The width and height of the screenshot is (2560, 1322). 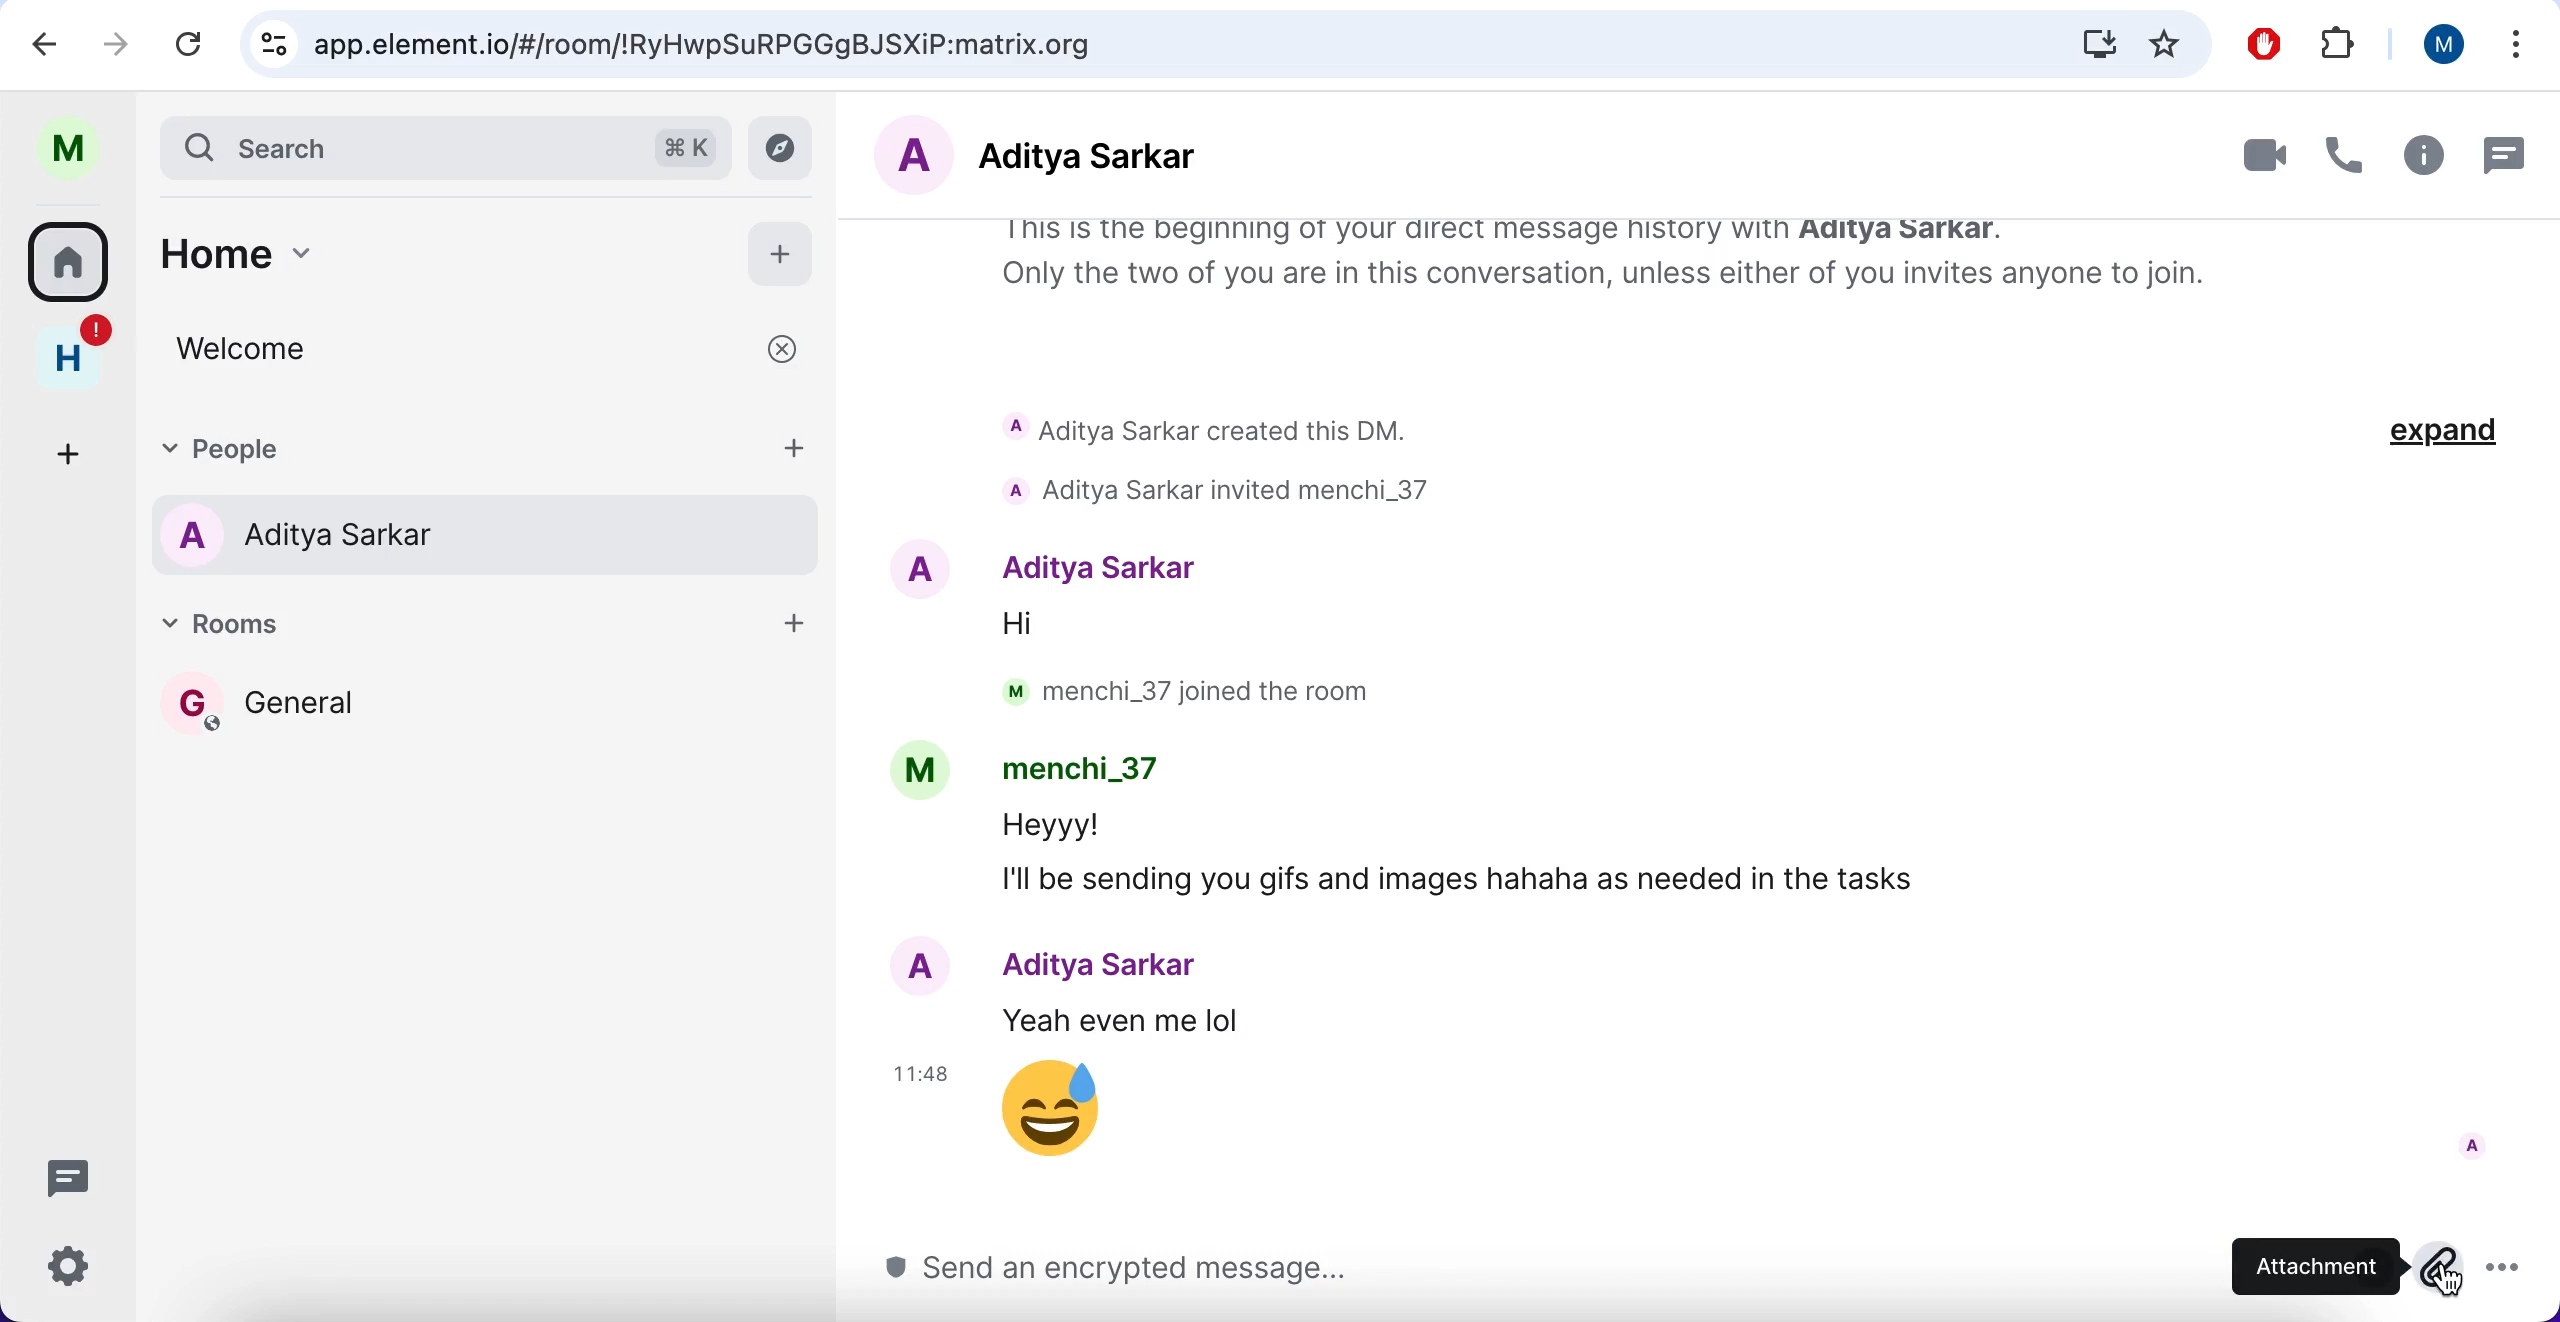 I want to click on Aditya Sarkar, so click(x=1092, y=962).